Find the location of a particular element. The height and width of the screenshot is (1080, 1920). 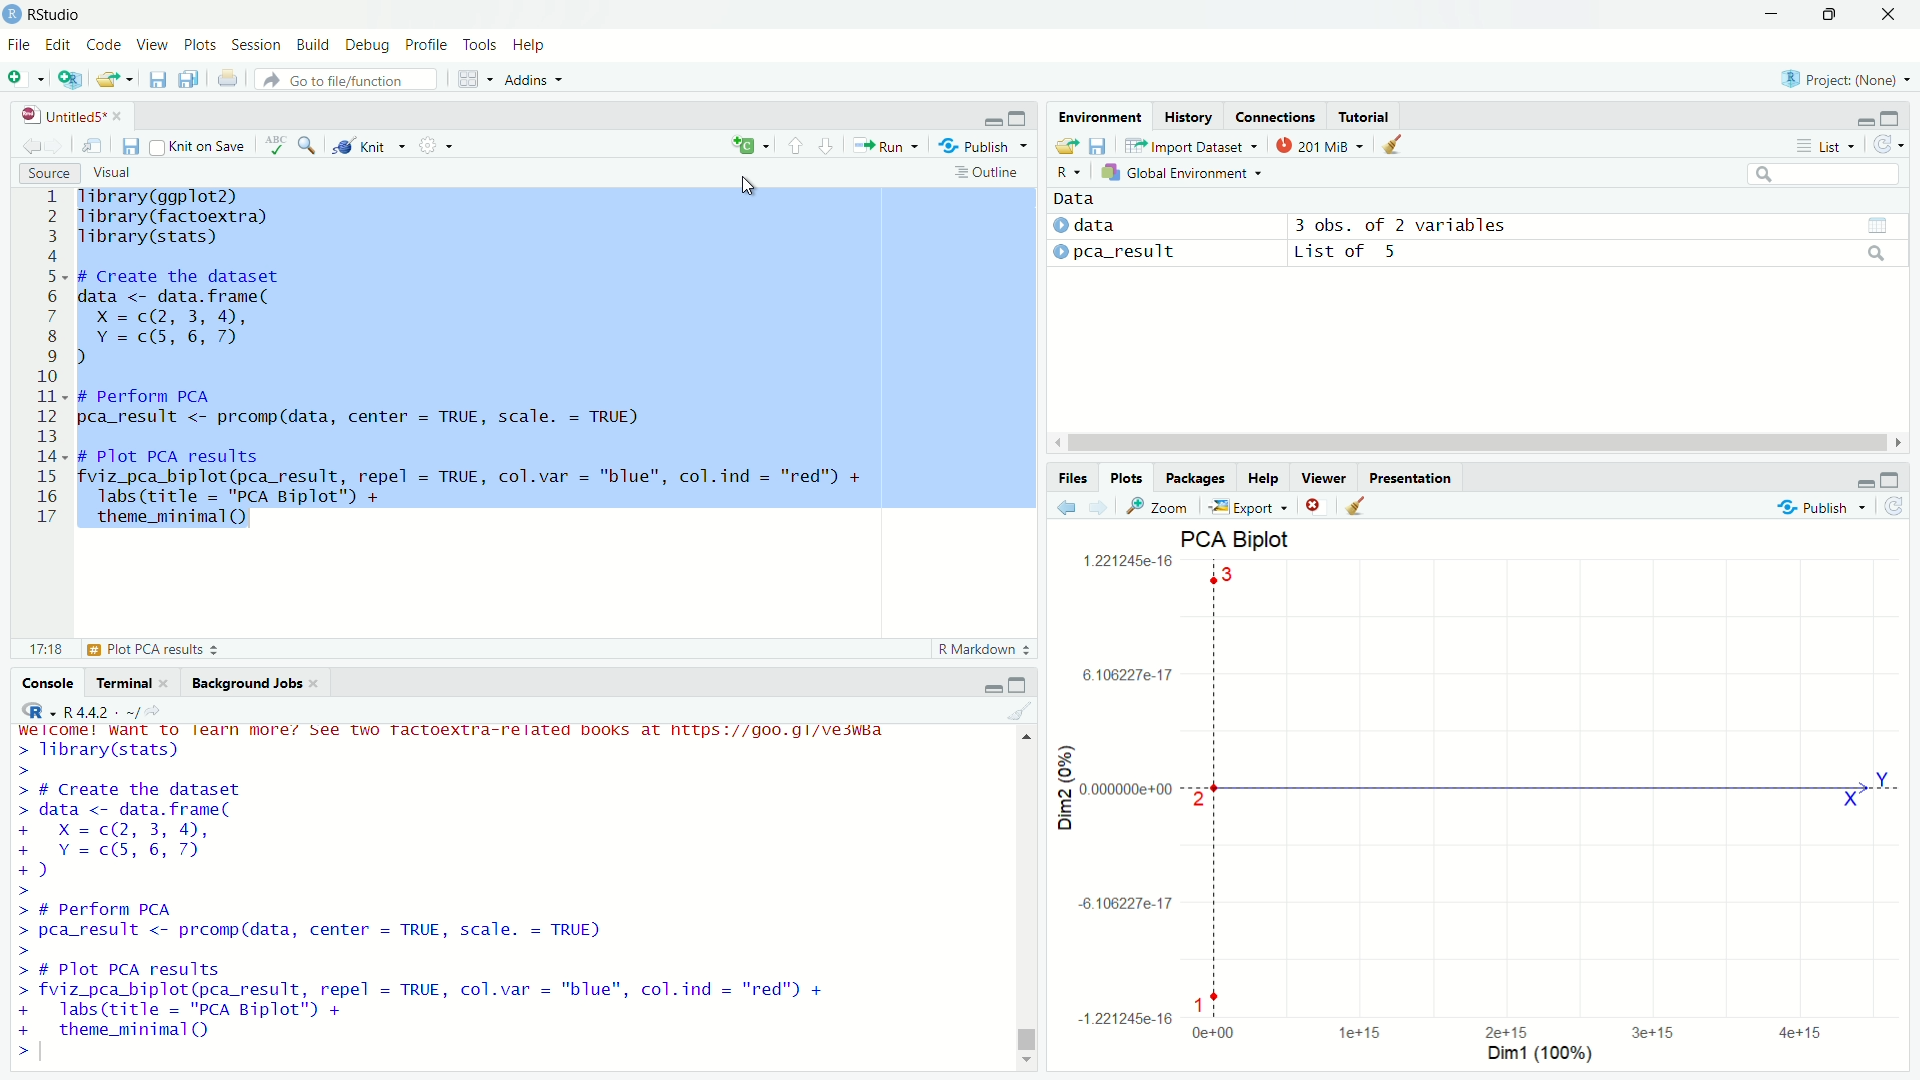

package abind  successtully unpacked and MD> sums checked
package ‘dendextend’ successfully unpacked and MD5 sums checked
package ‘FactoMineR’ successfully unpacked and MD5 sums checked
package ‘ggpubr’ successfully unpacked and MD5 sums checked
package ‘ggrepel’ successfully unpacked and MD5 sums checked
package ‘factoextra’ successfully unpacked and MD5 sums checked
The downloaded binary packages are in
C:\Users\HP\AppData\Local\Temp\RtmpawSva0o\downloaded_packages

> install.packages ("stats")
WARNING: Rtools is required to build R packages but is not currently installed. Please download and
install the appropriate version of Rtools before proceeding:
https://cran.rstudio.com/bin/windows /Rtools/
warning in install.packages :

package ‘stats’ is in use and will not be installed
> is located at coordinates (513, 893).